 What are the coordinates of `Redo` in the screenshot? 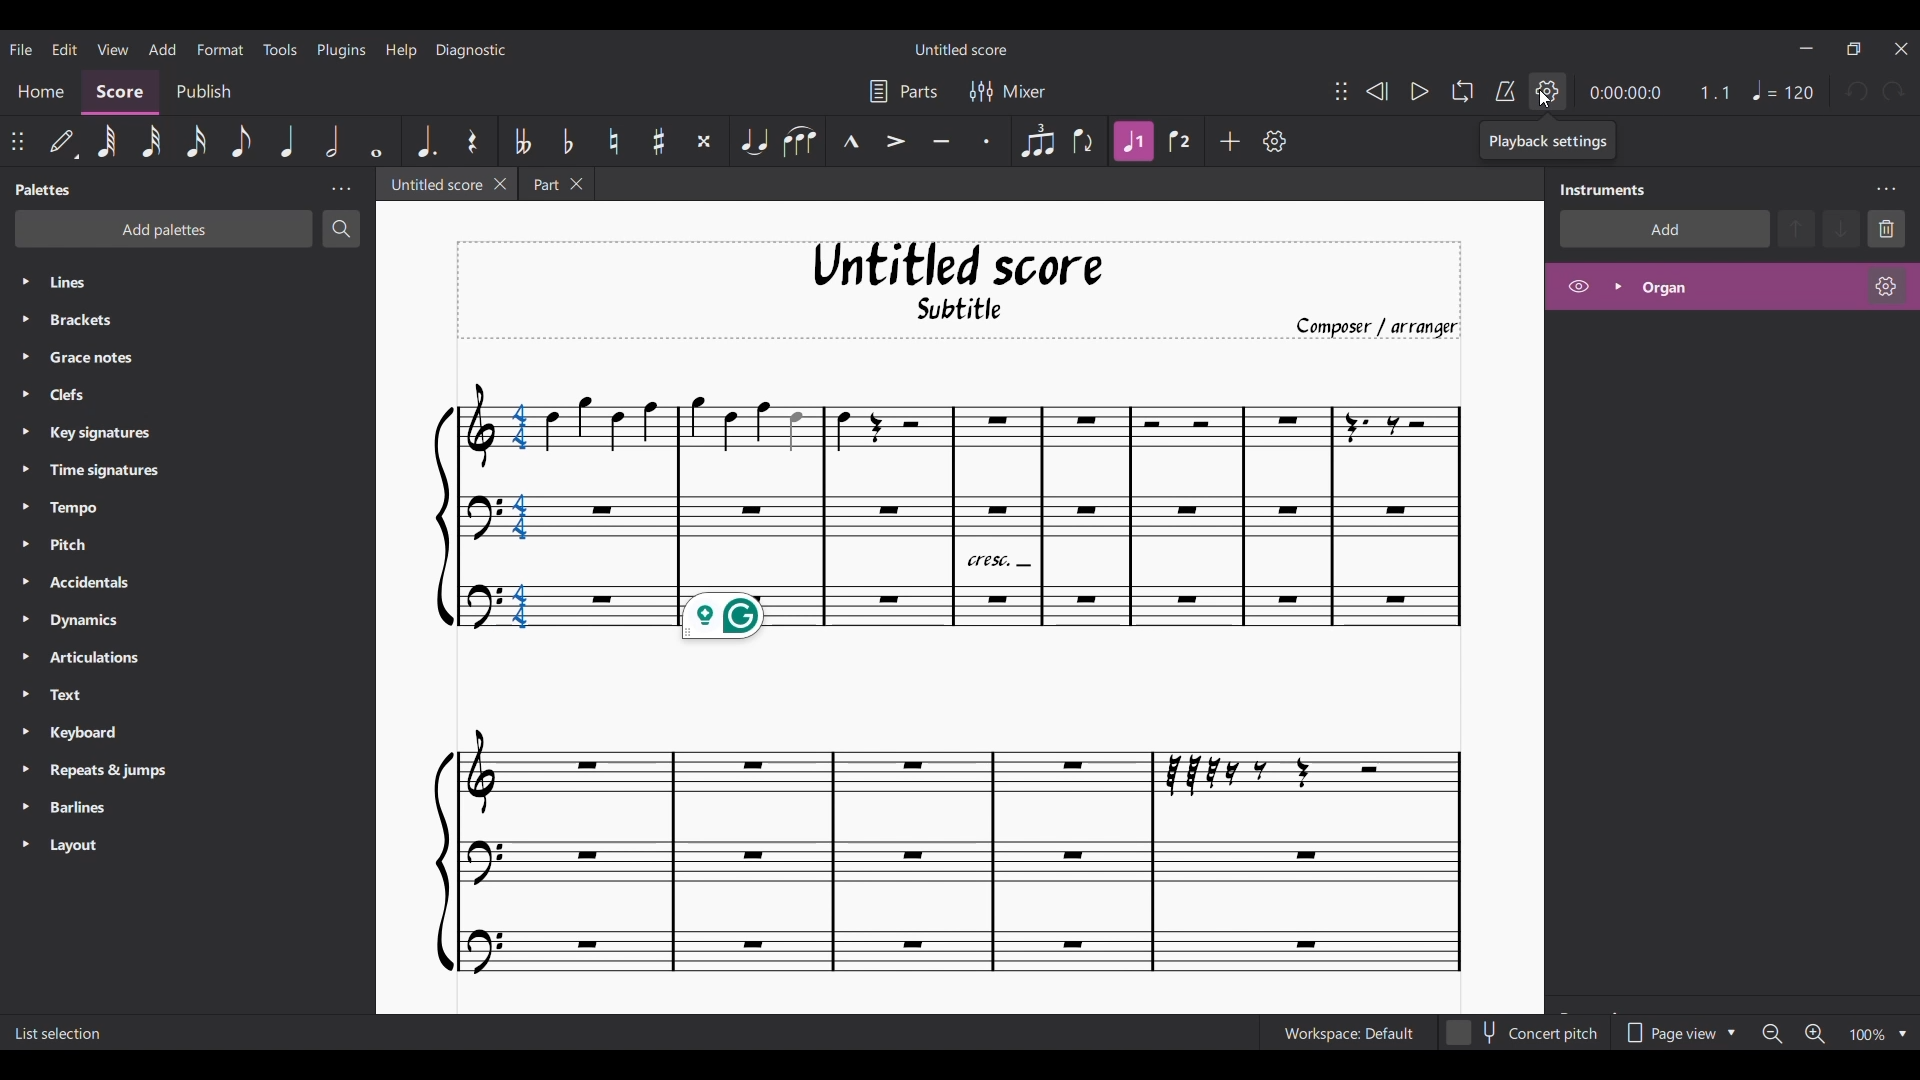 It's located at (1894, 91).